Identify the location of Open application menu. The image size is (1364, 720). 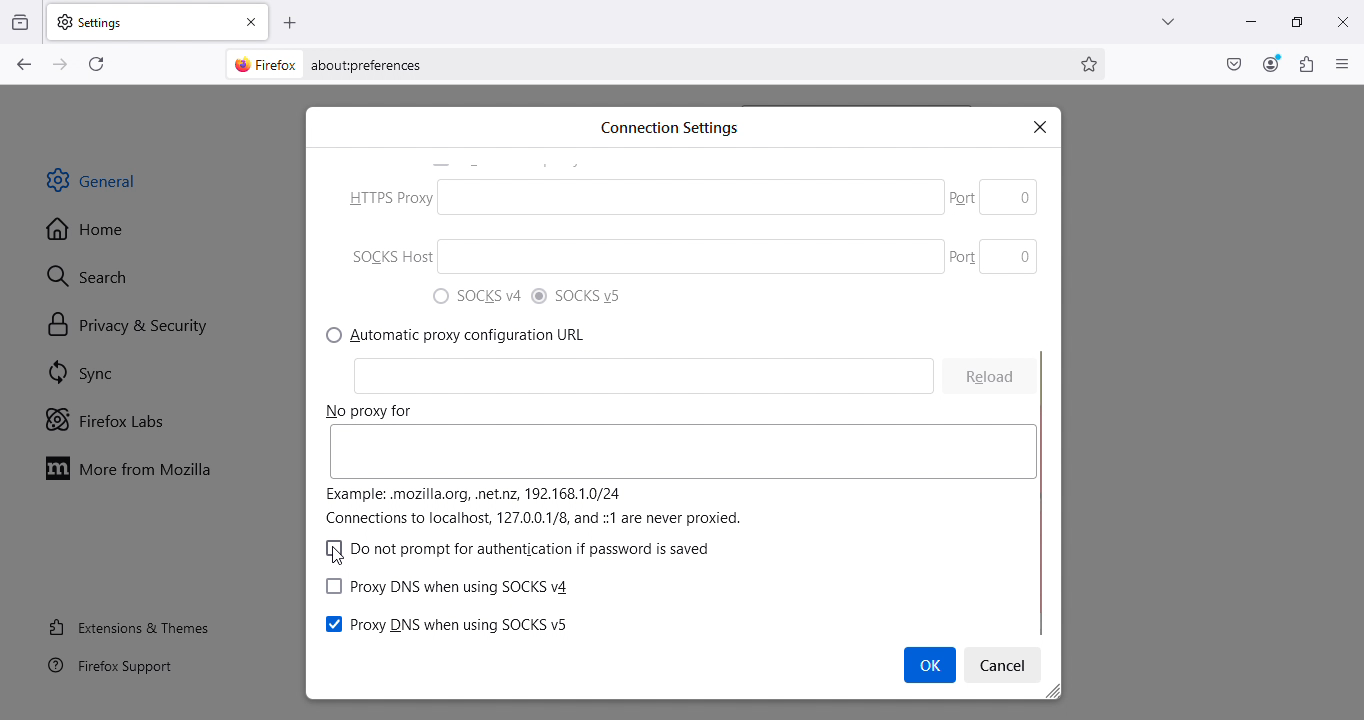
(1343, 63).